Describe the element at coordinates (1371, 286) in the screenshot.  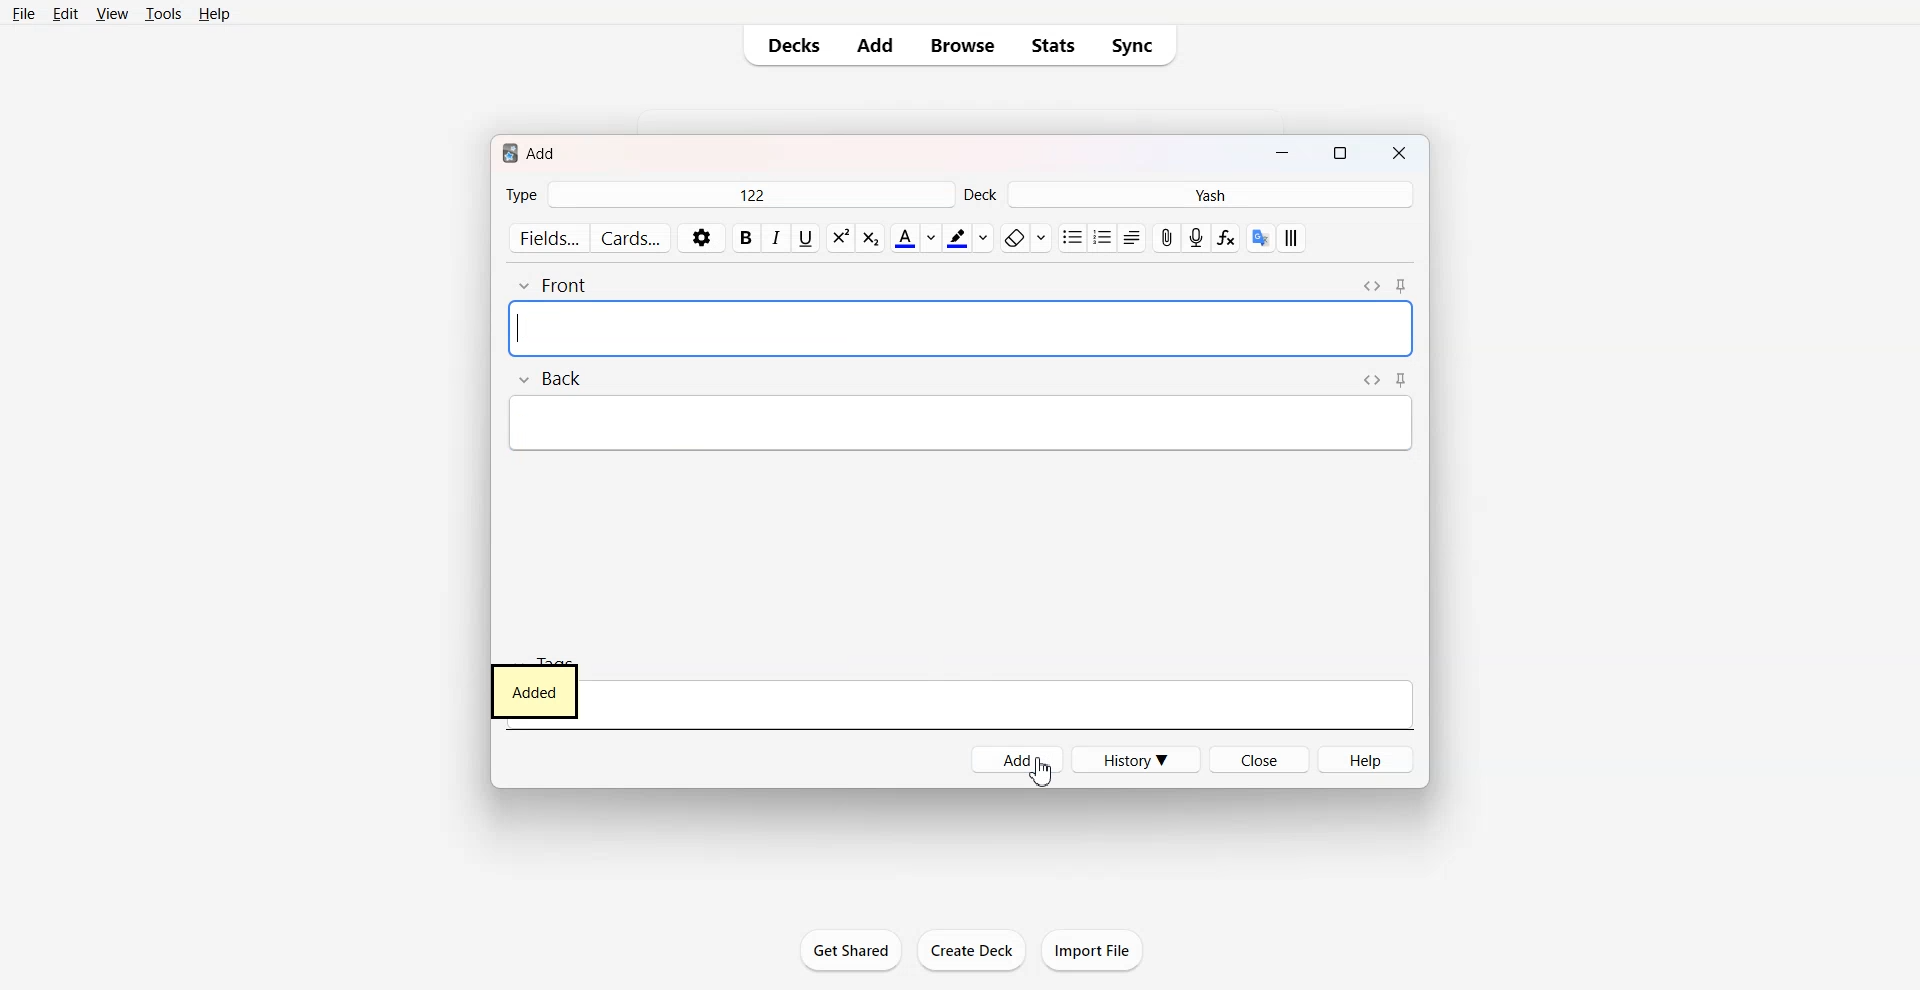
I see `Toggle HTML Editor` at that location.